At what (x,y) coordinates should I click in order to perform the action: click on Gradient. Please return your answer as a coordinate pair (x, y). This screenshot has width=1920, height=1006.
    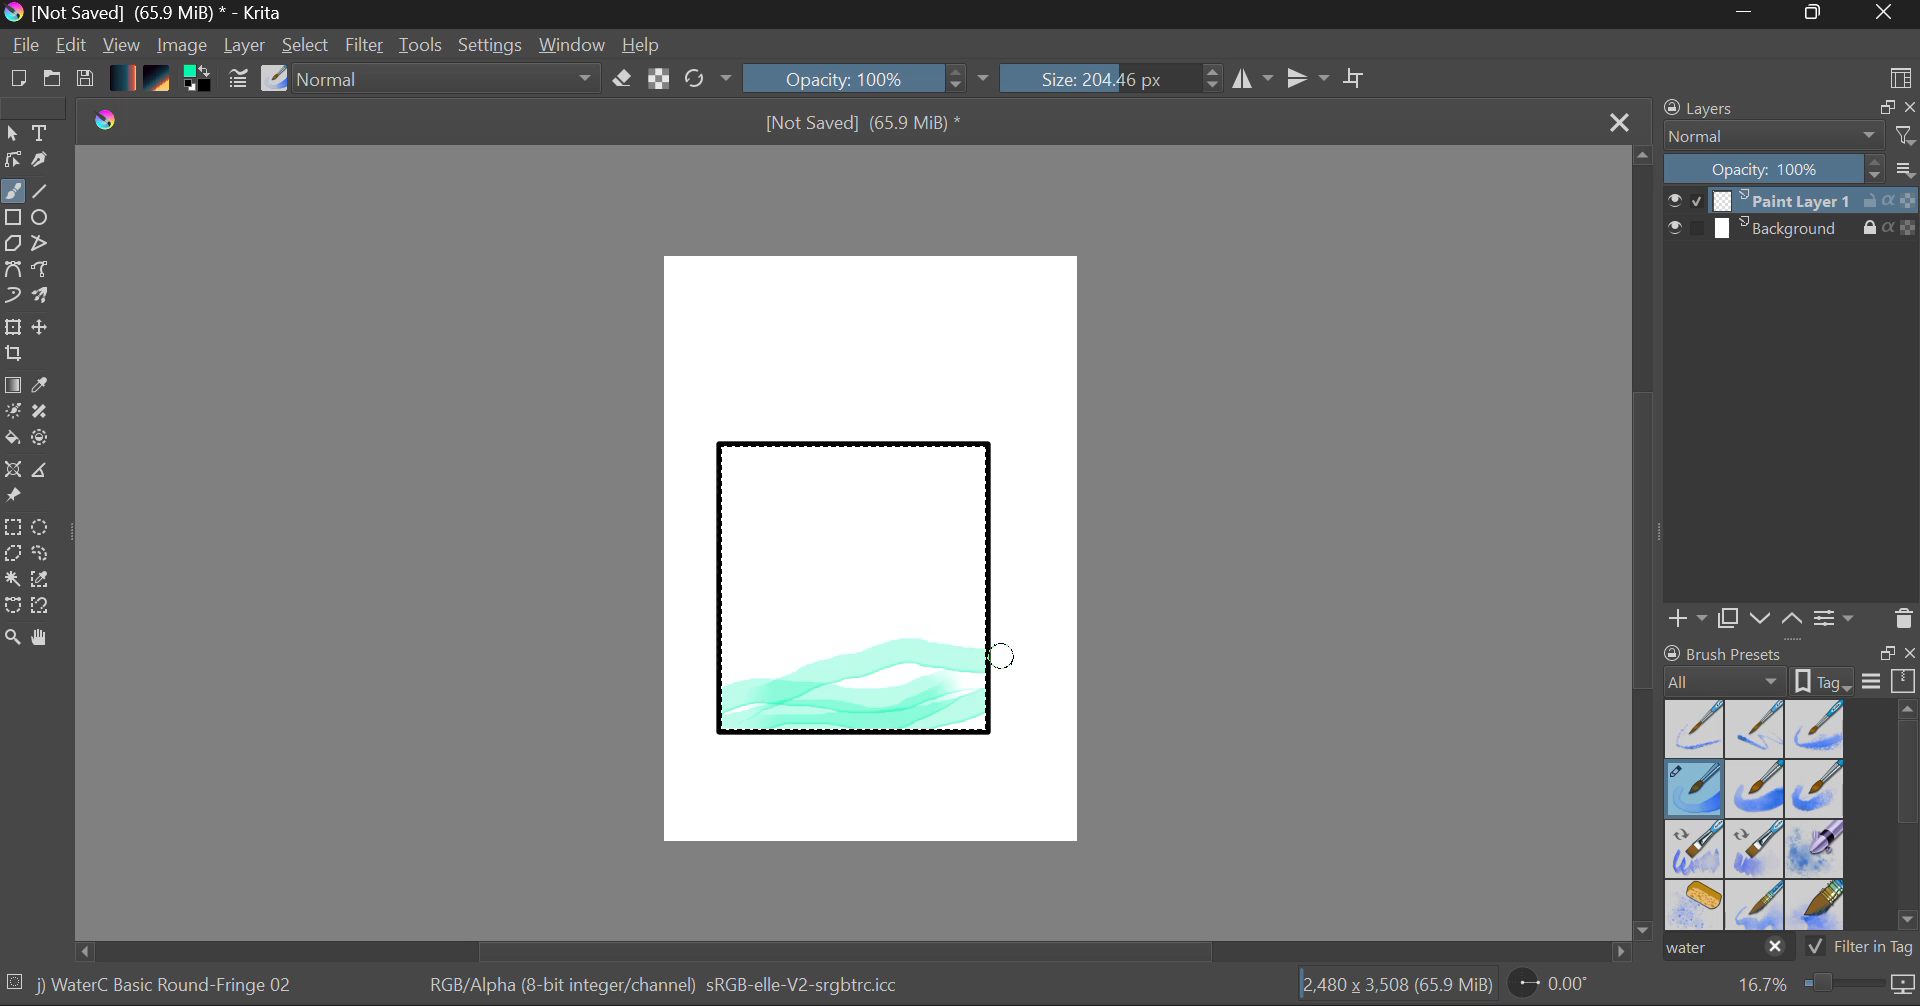
    Looking at the image, I should click on (121, 76).